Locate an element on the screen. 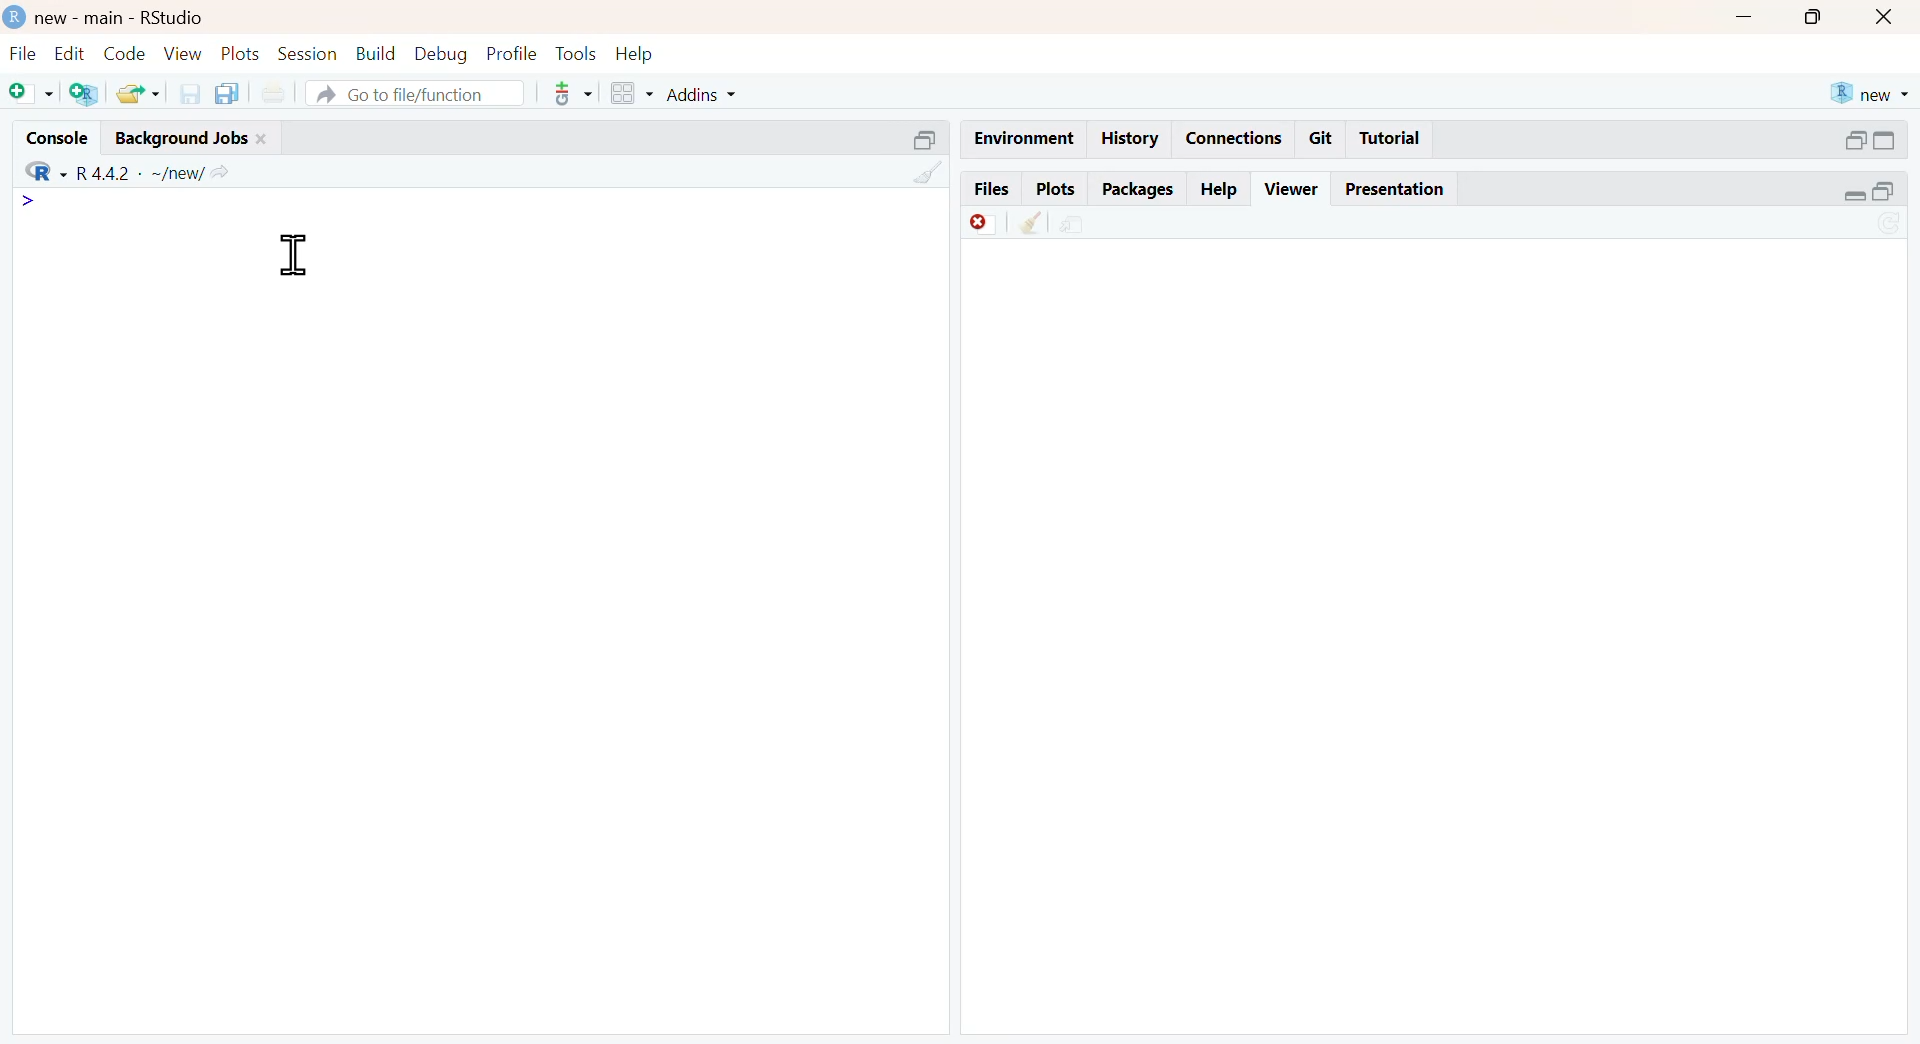 This screenshot has height=1044, width=1920. maximise is located at coordinates (1811, 17).